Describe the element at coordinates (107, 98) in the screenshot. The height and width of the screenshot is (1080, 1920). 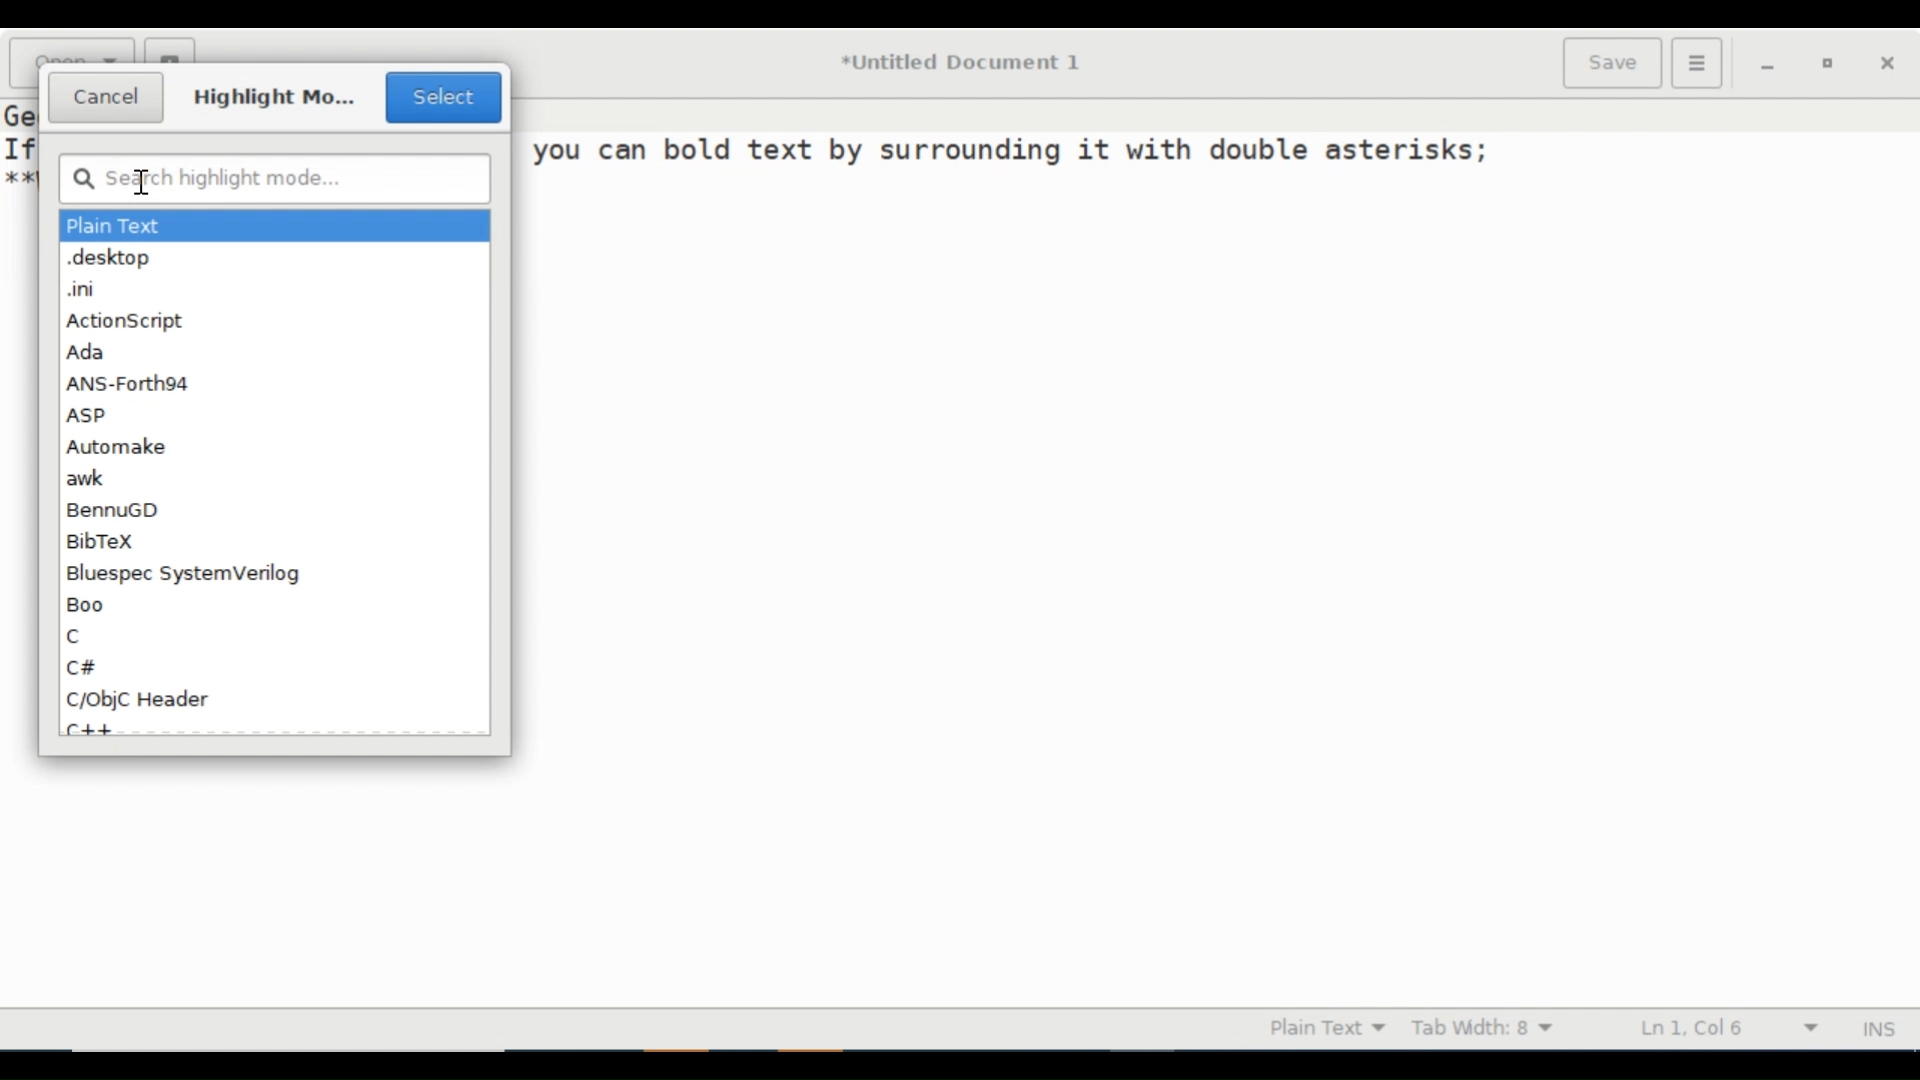
I see `Cancel` at that location.